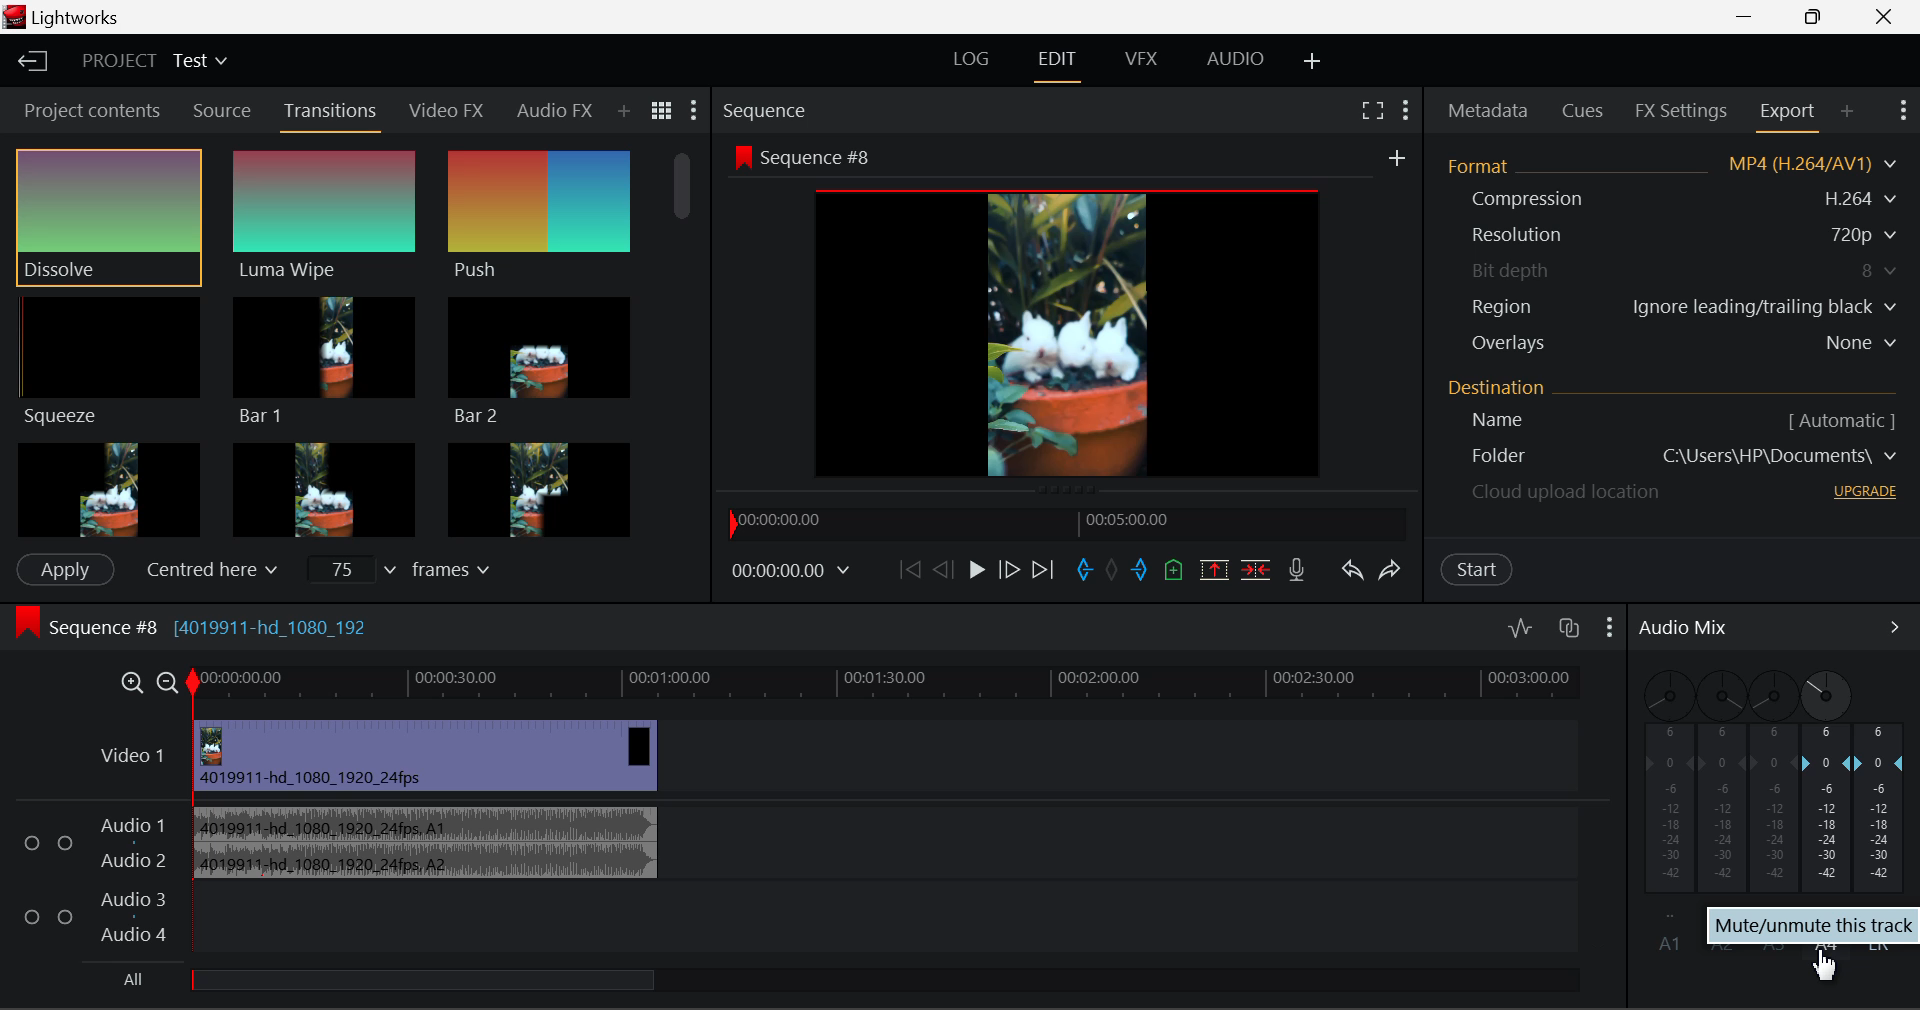  Describe the element at coordinates (29, 60) in the screenshot. I see `Back to Homepage` at that location.